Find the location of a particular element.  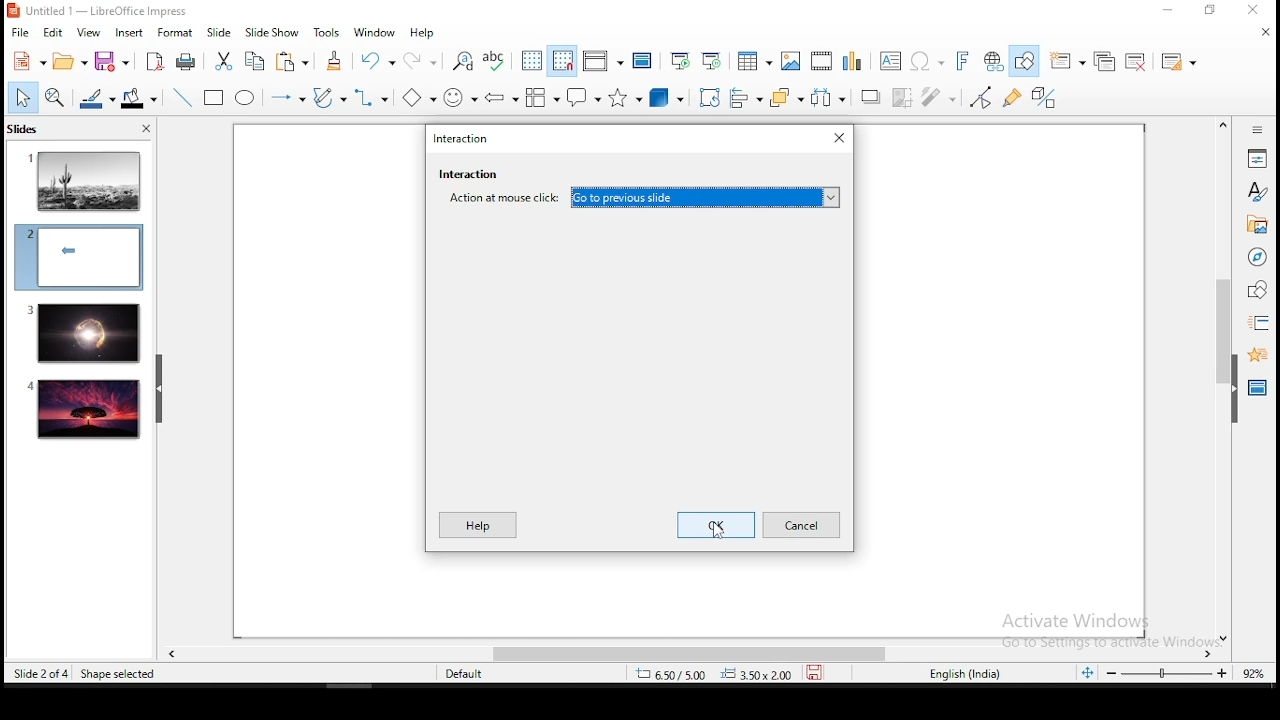

basic shapes is located at coordinates (415, 98).